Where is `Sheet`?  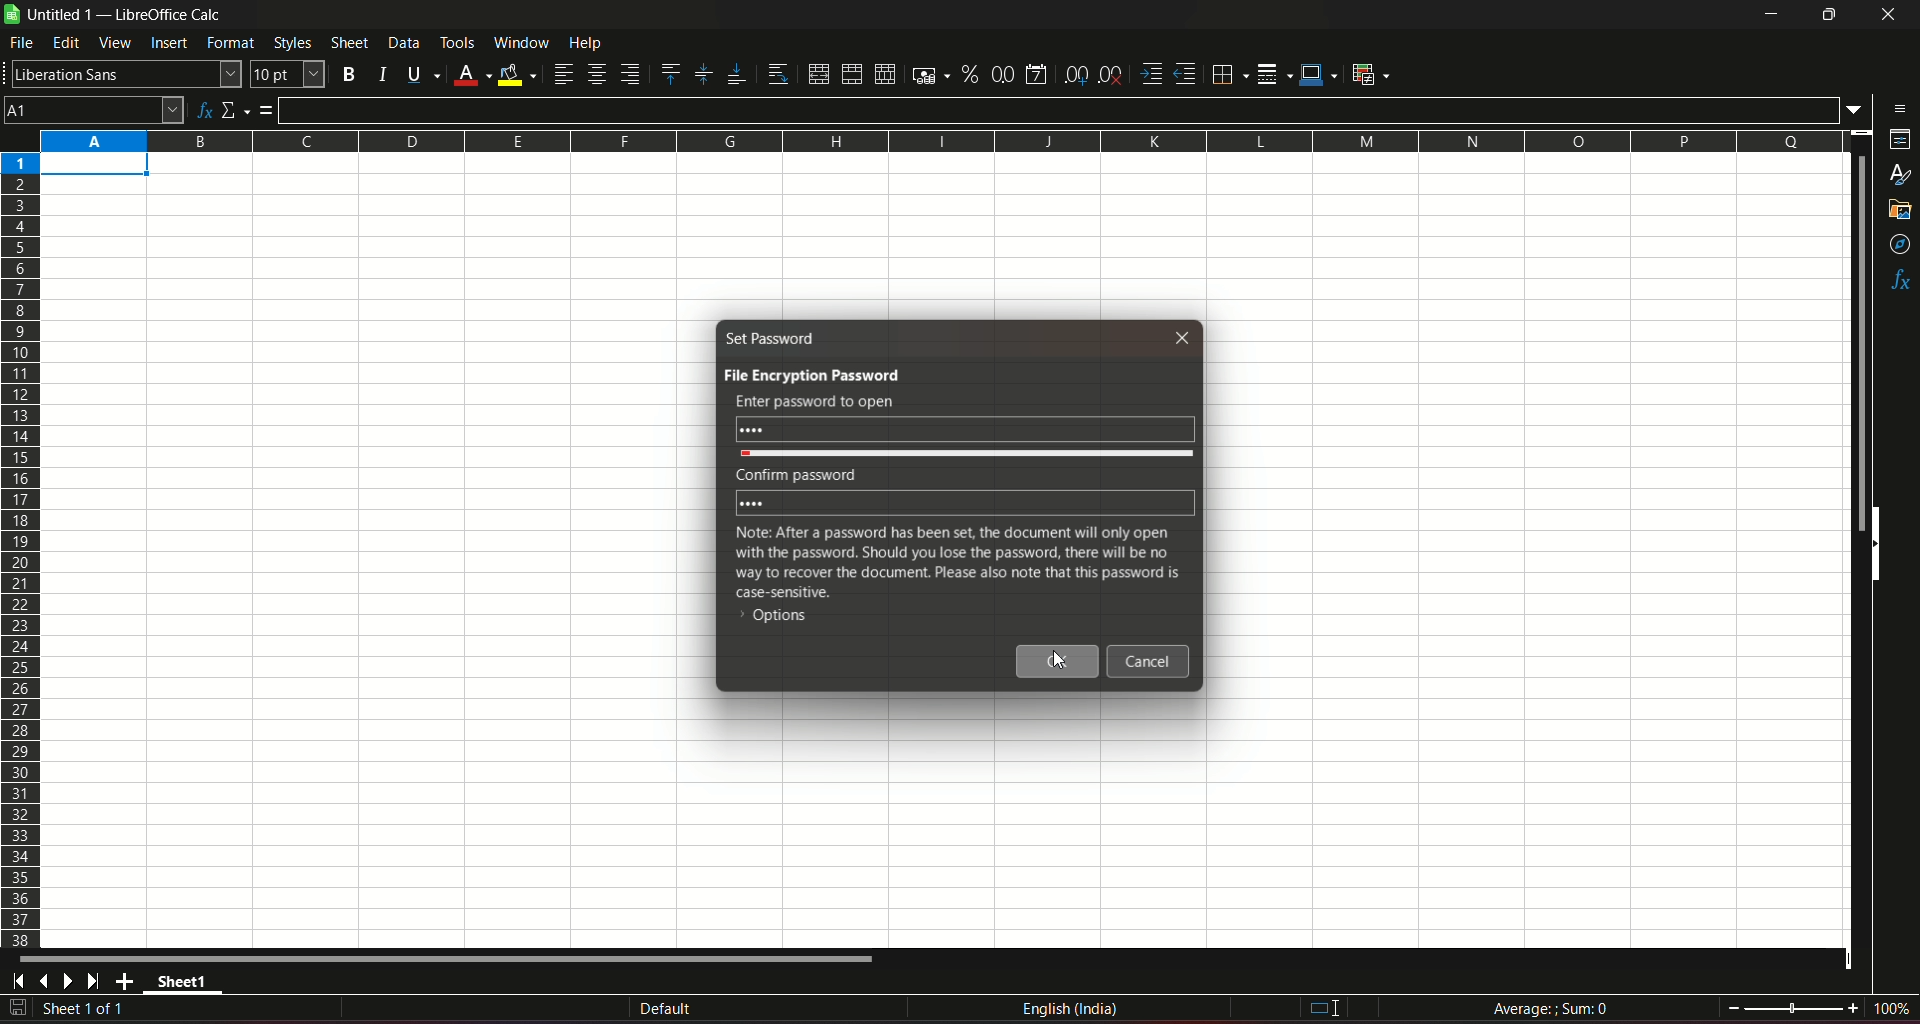
Sheet is located at coordinates (348, 43).